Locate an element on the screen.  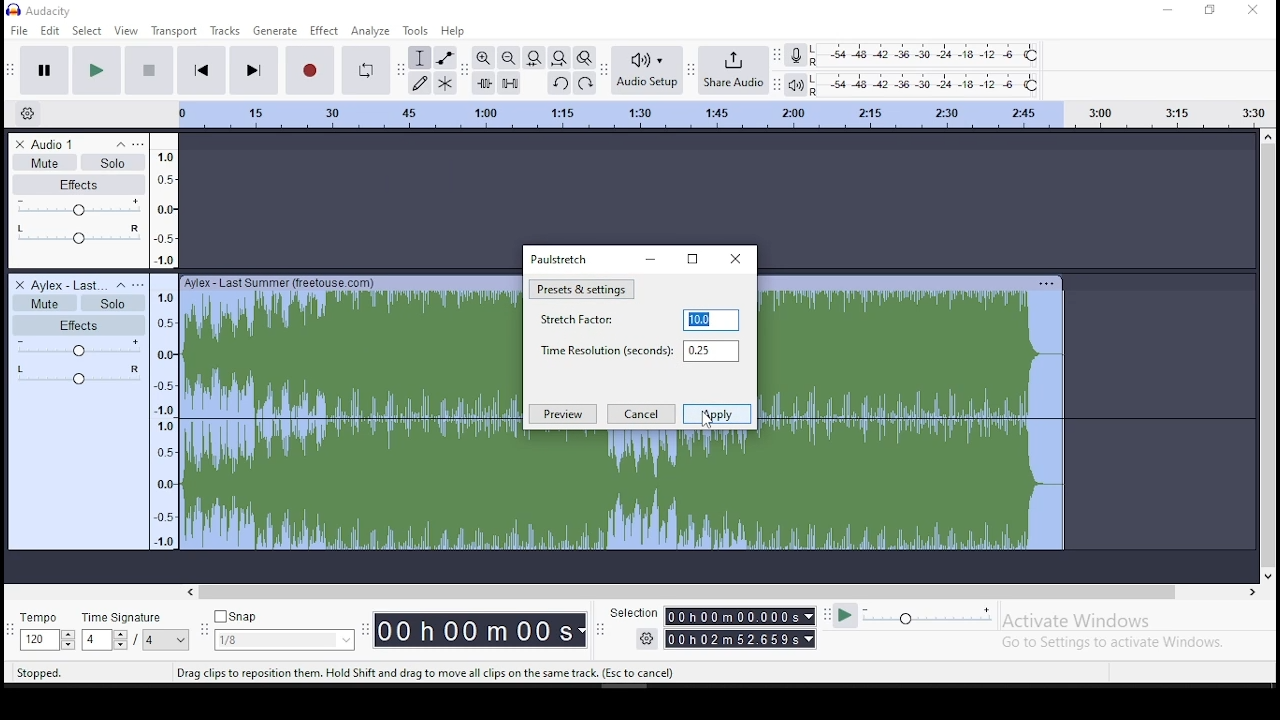
tool tips is located at coordinates (45, 674).